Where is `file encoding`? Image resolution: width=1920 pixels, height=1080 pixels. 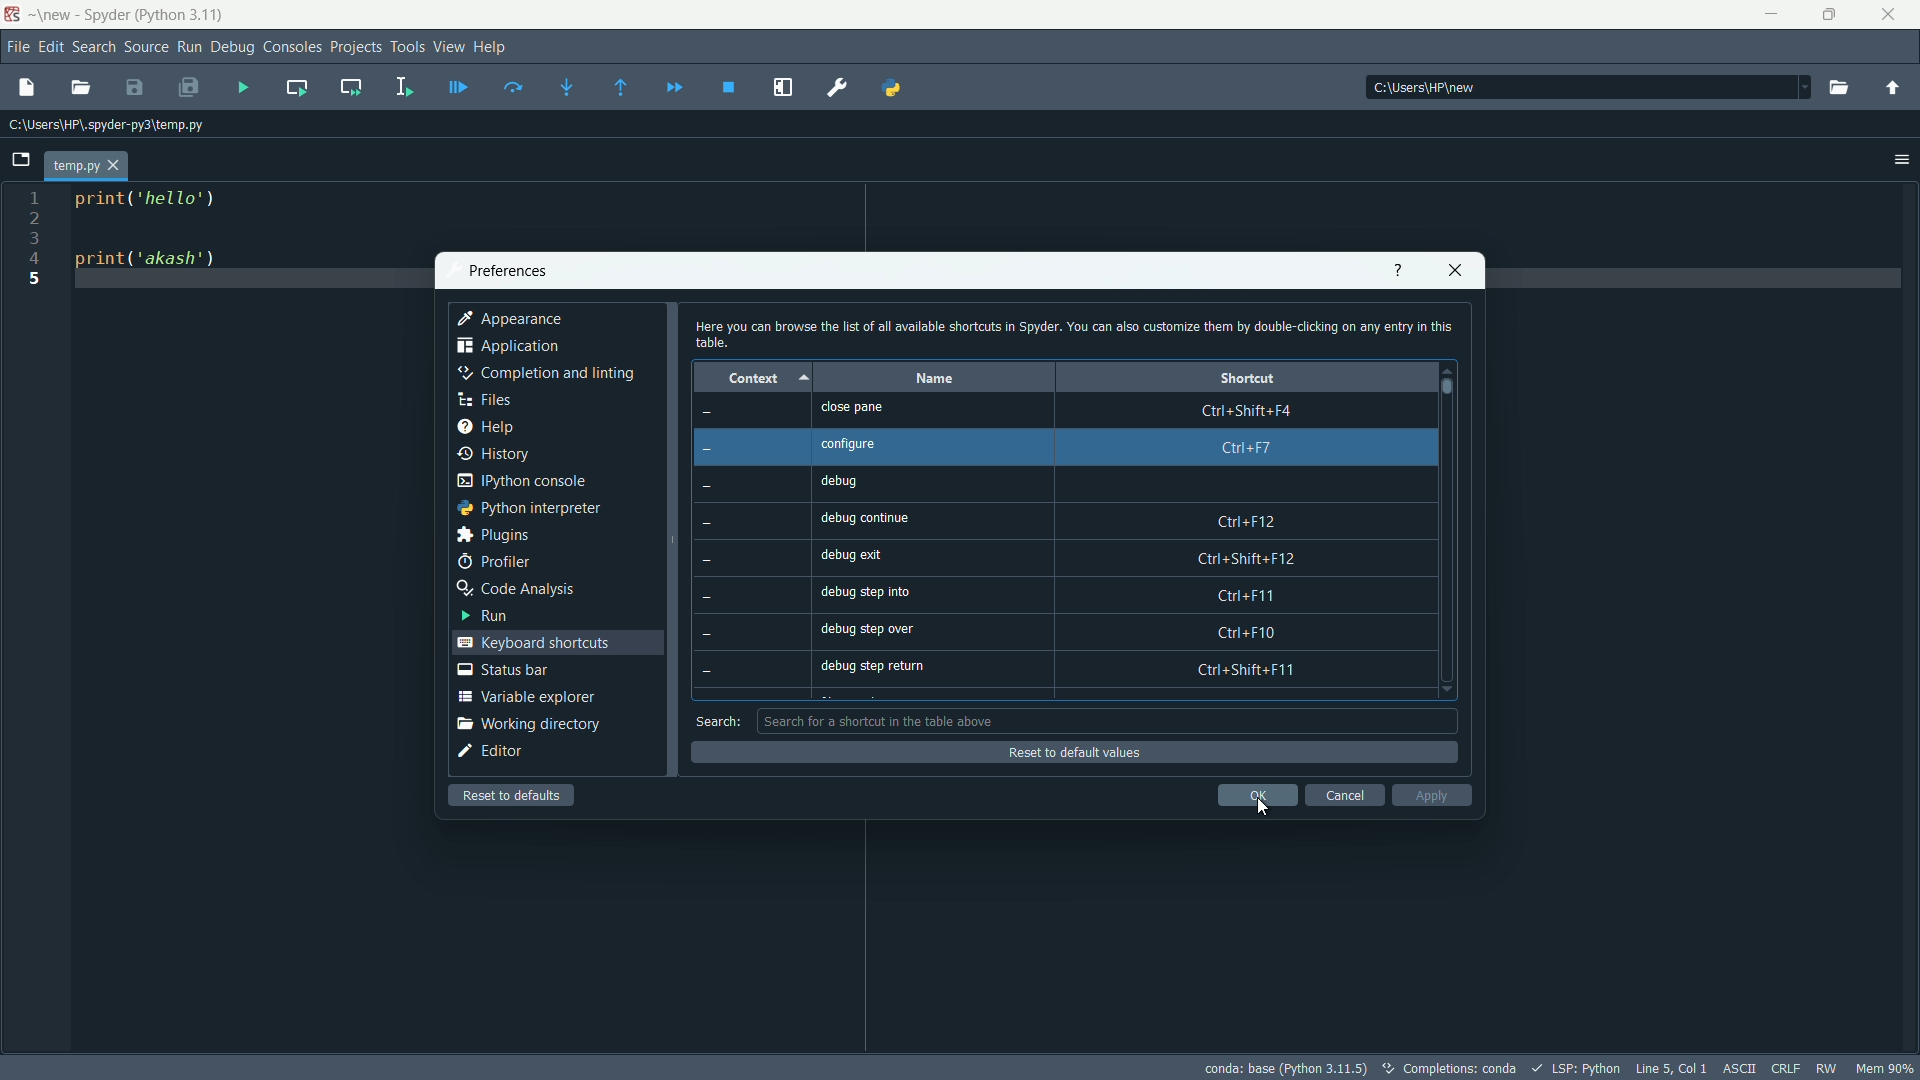
file encoding is located at coordinates (1741, 1068).